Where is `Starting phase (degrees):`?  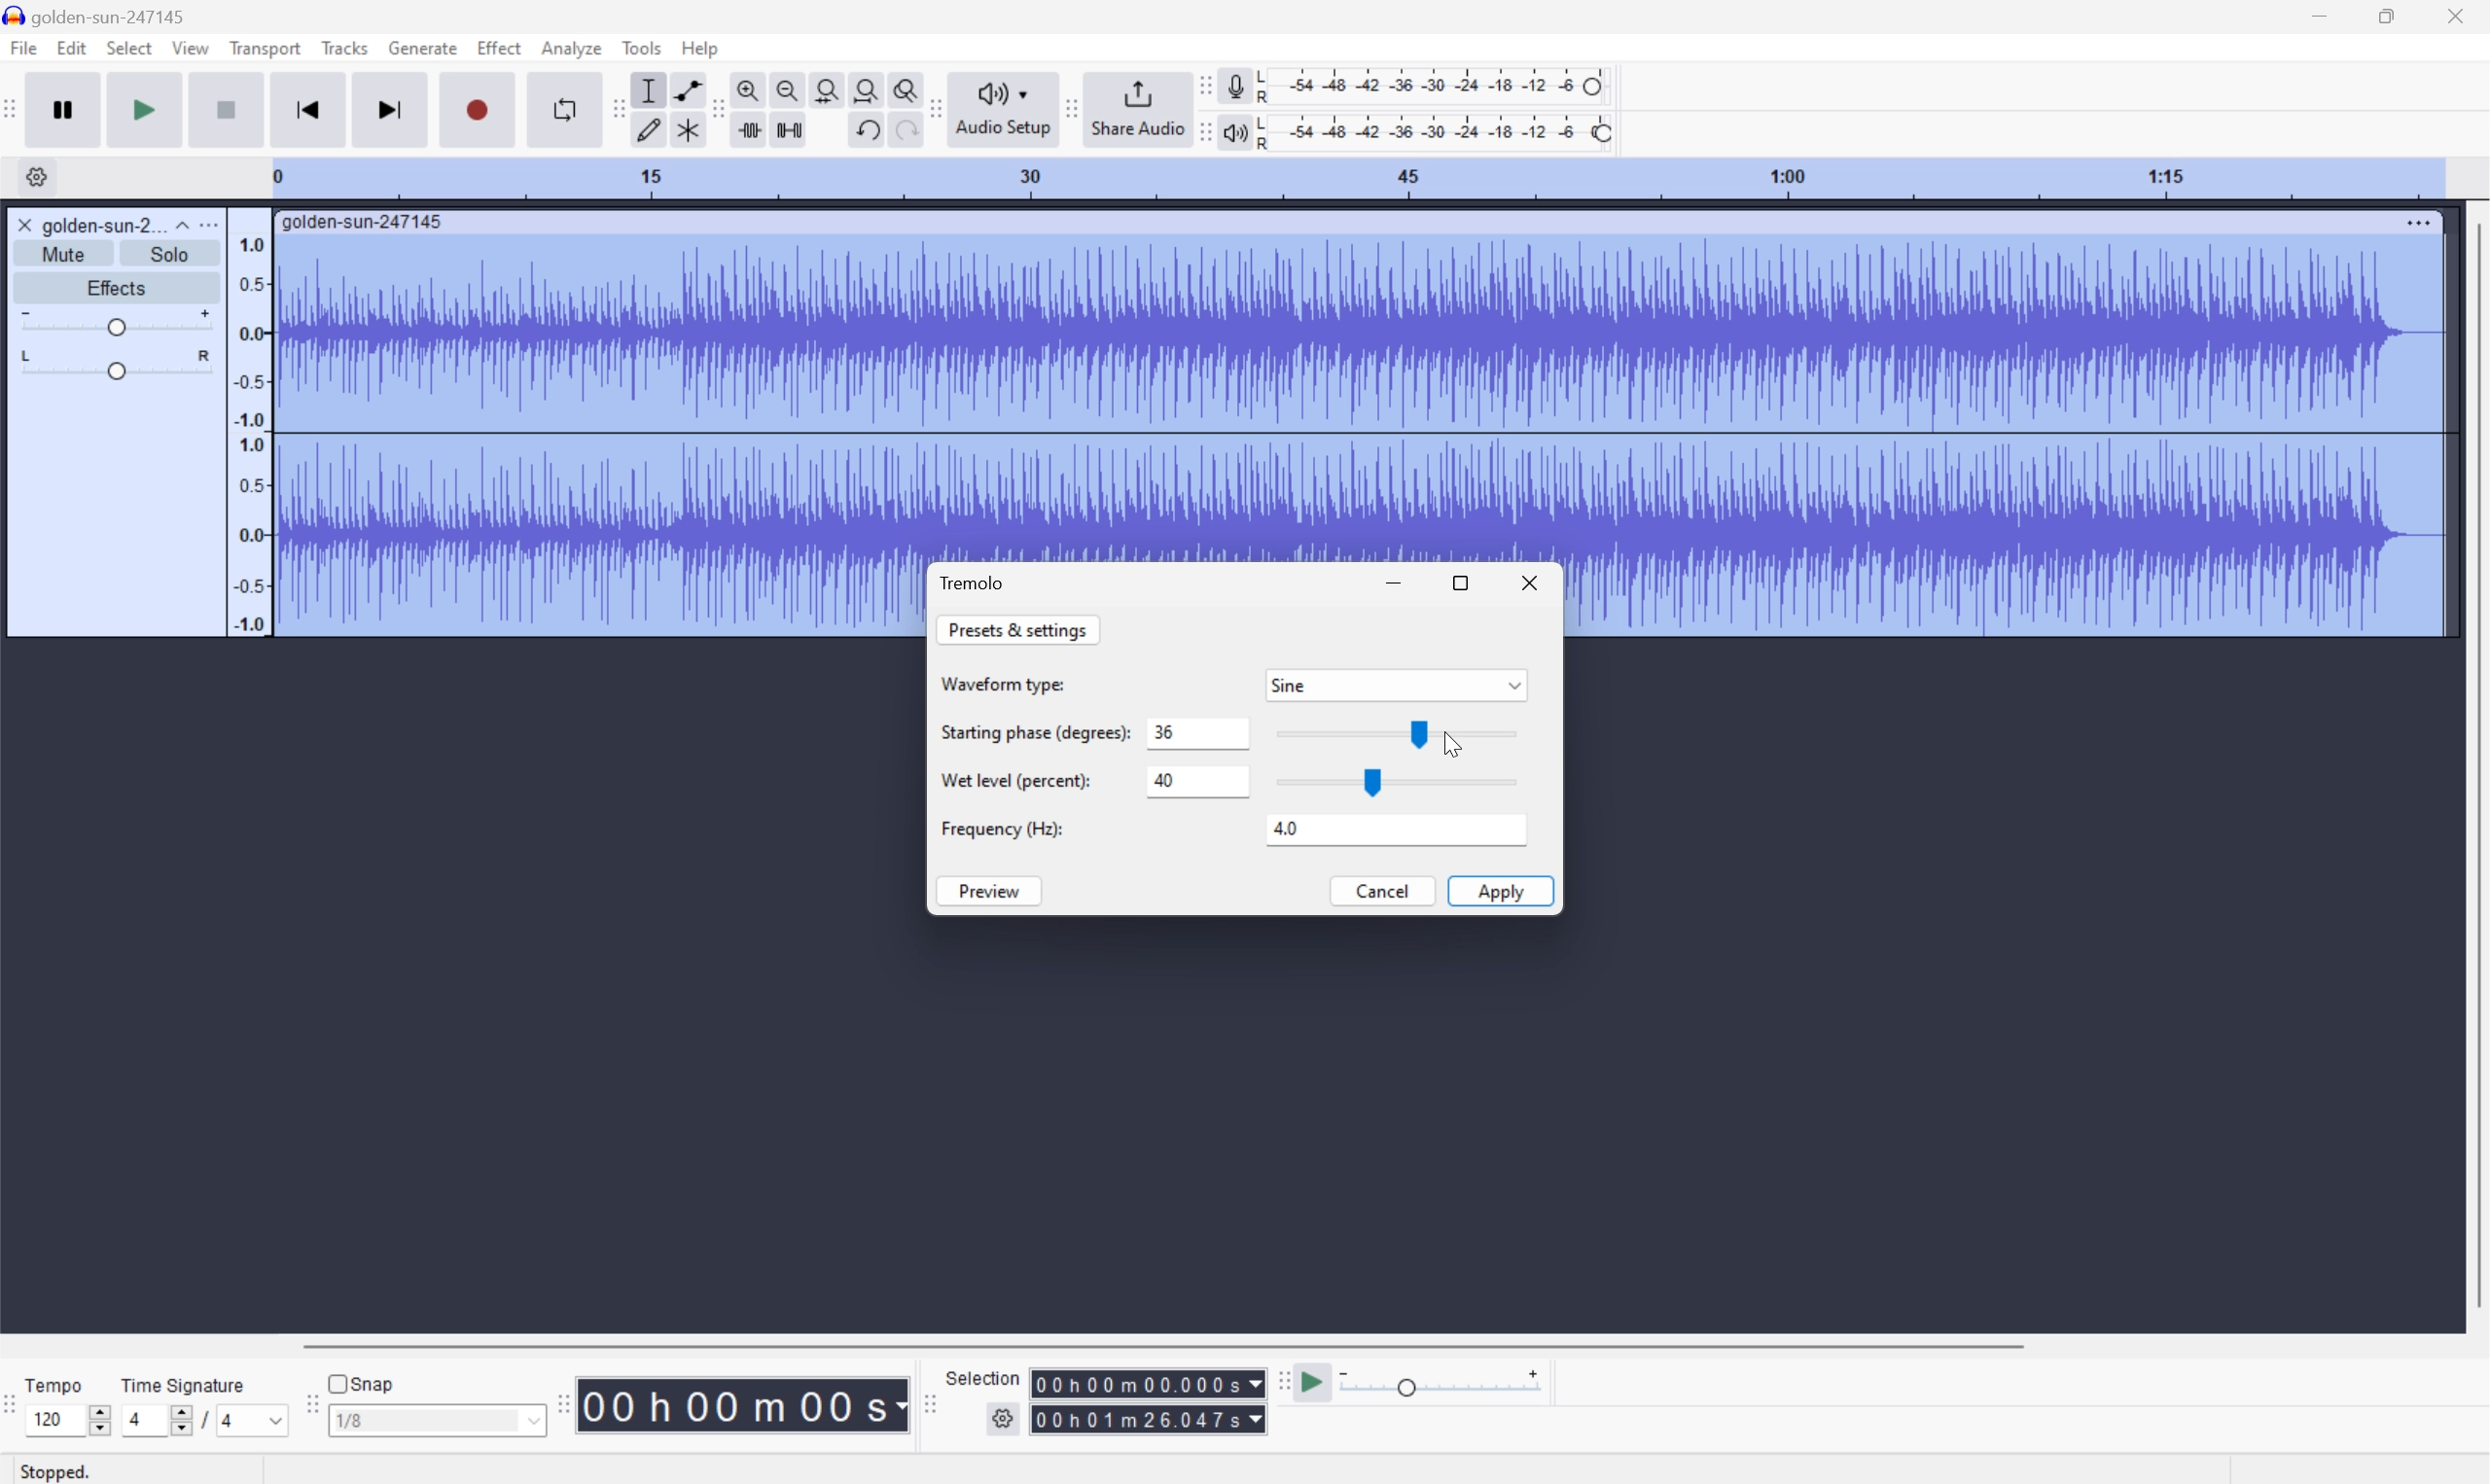 Starting phase (degrees): is located at coordinates (1029, 731).